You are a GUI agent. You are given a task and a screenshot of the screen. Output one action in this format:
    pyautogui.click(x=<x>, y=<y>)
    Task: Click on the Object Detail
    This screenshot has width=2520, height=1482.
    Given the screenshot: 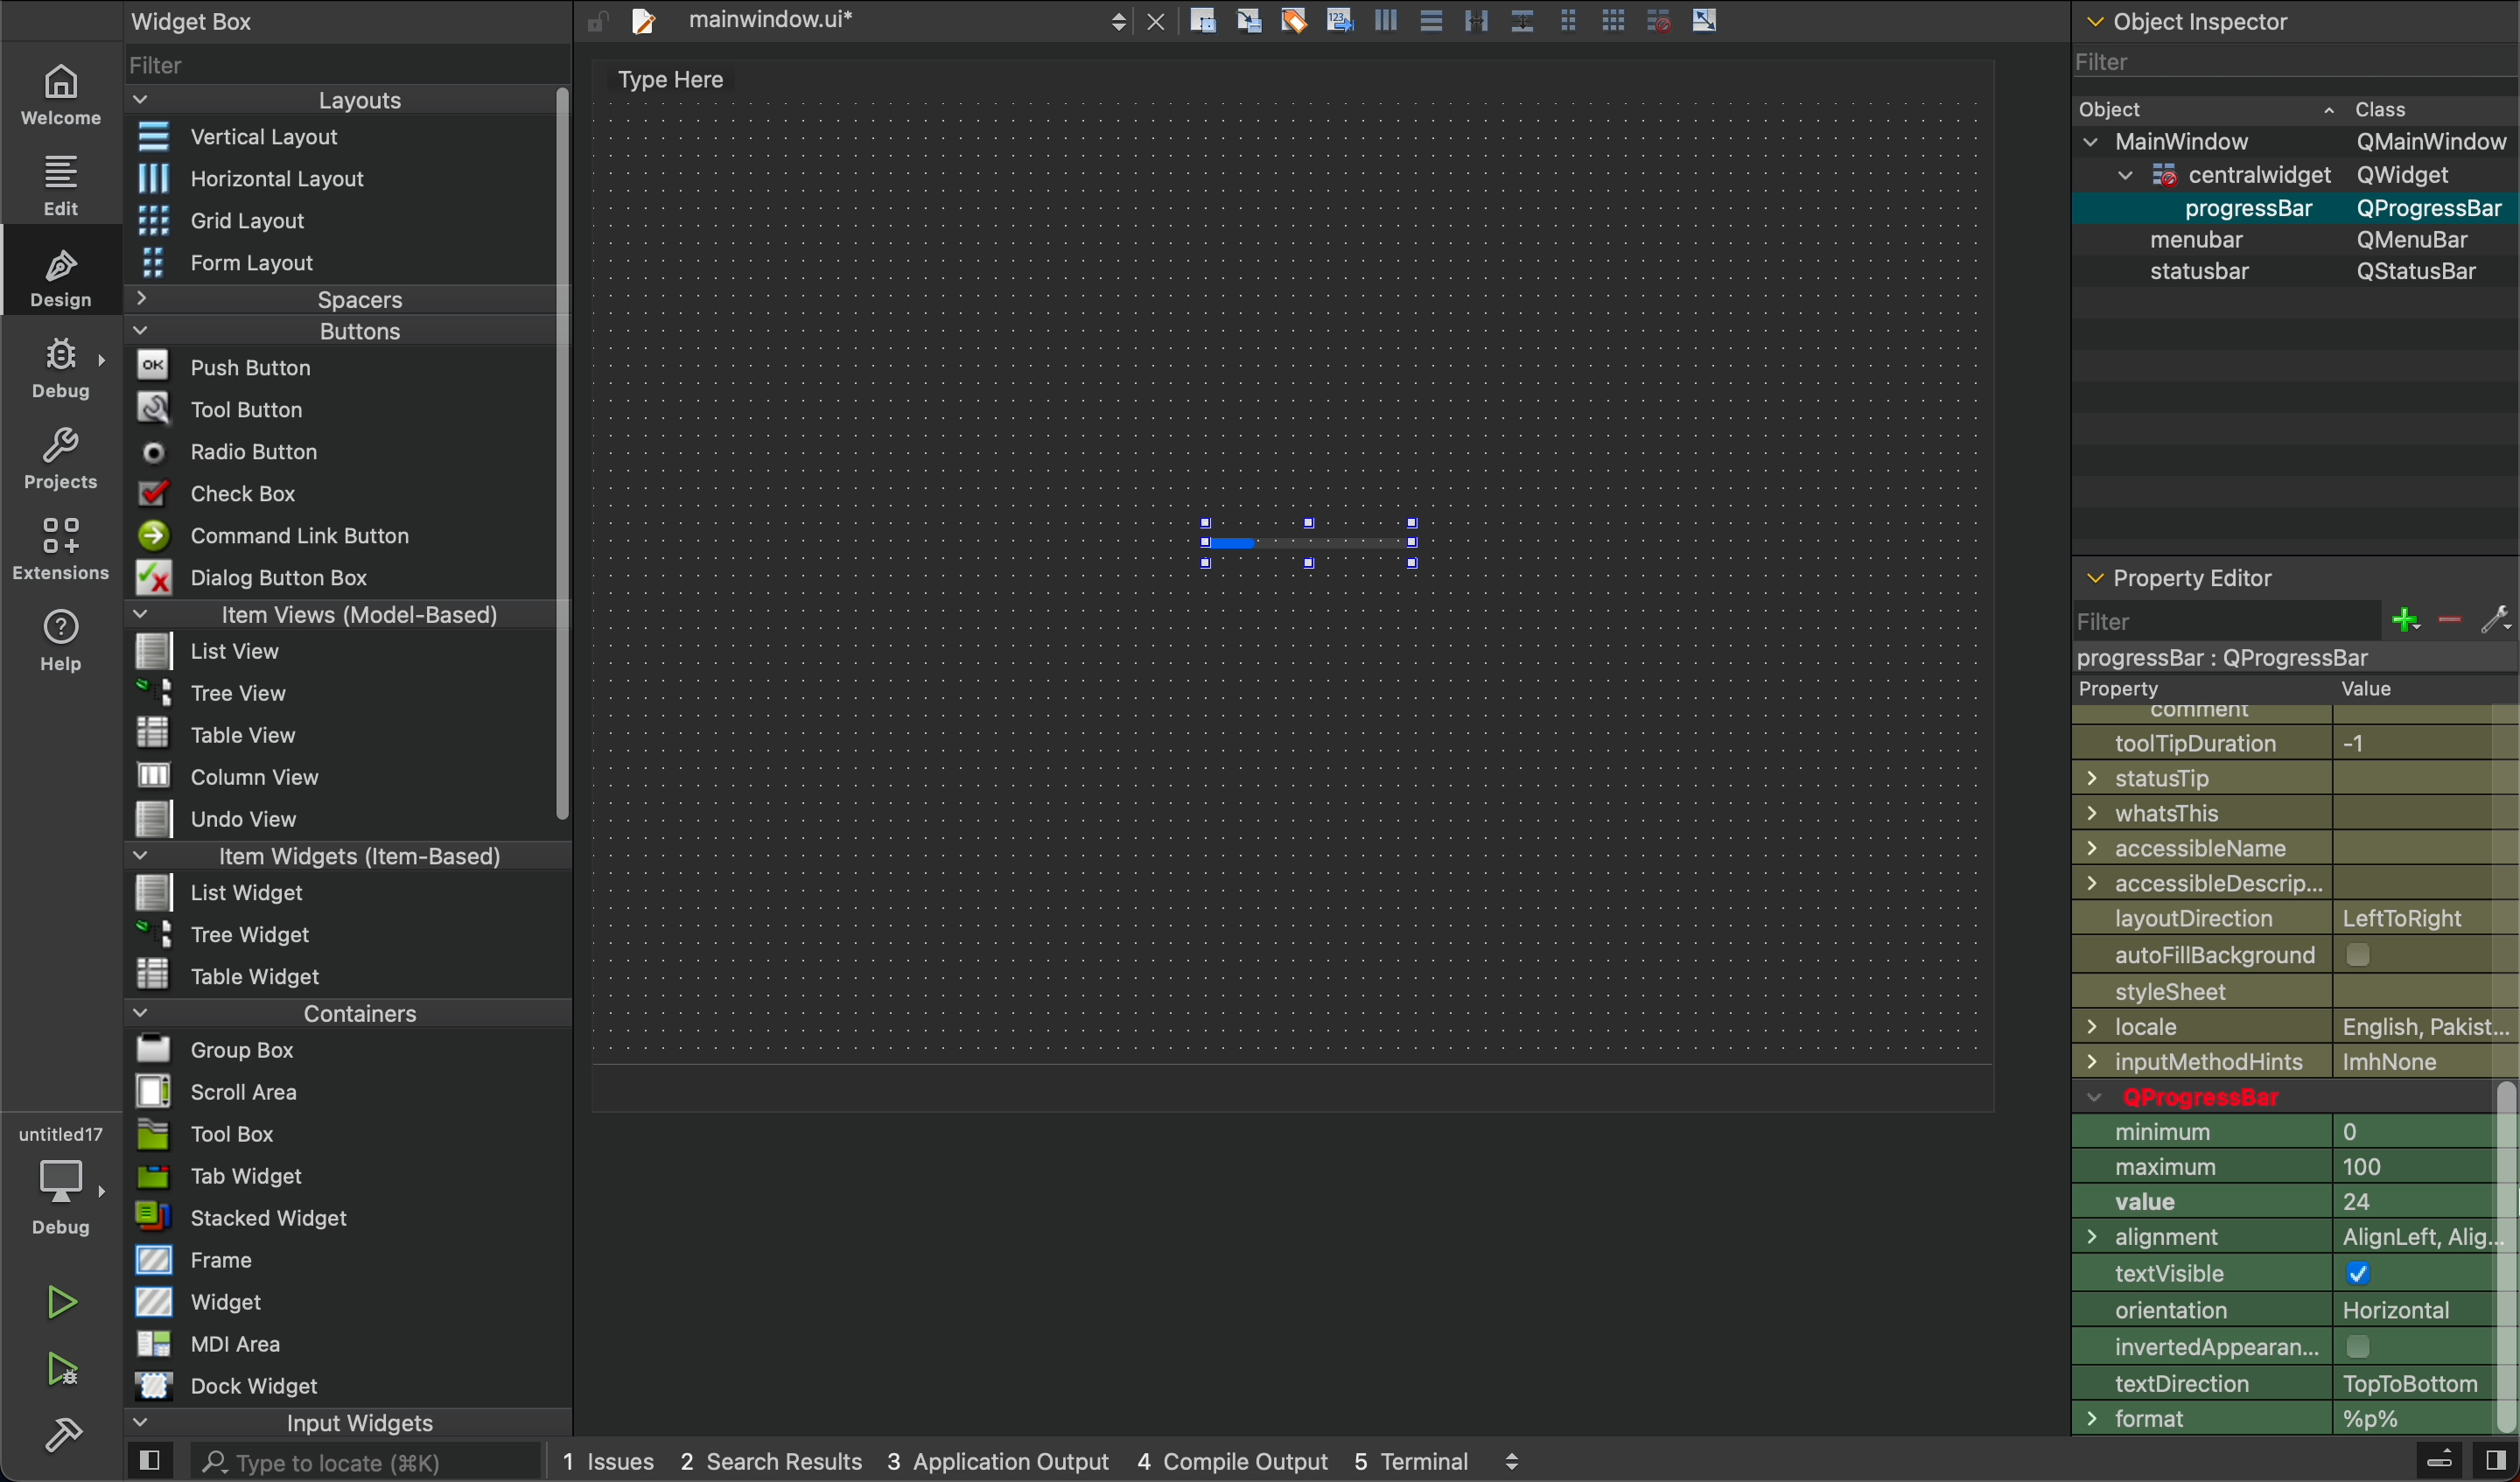 What is the action you would take?
    pyautogui.click(x=2293, y=189)
    